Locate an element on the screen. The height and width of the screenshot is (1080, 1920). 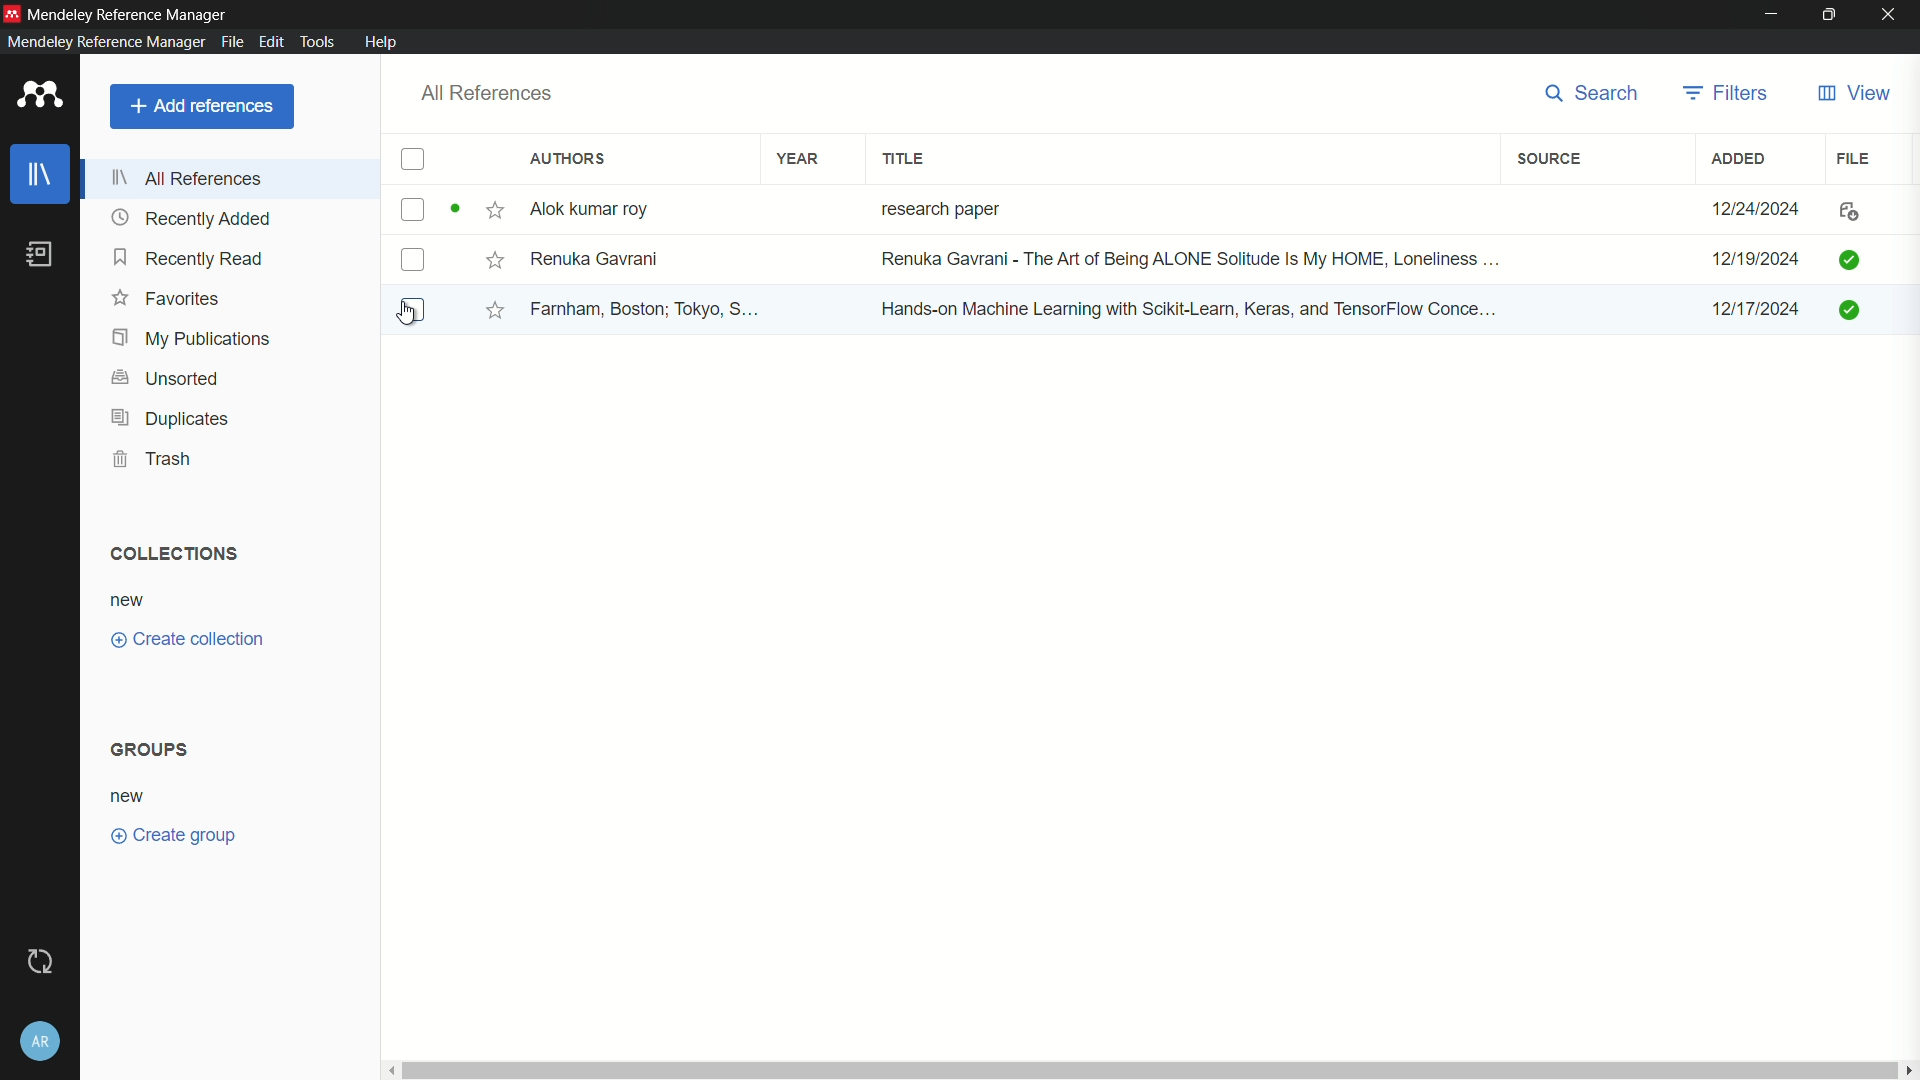
file is located at coordinates (1850, 159).